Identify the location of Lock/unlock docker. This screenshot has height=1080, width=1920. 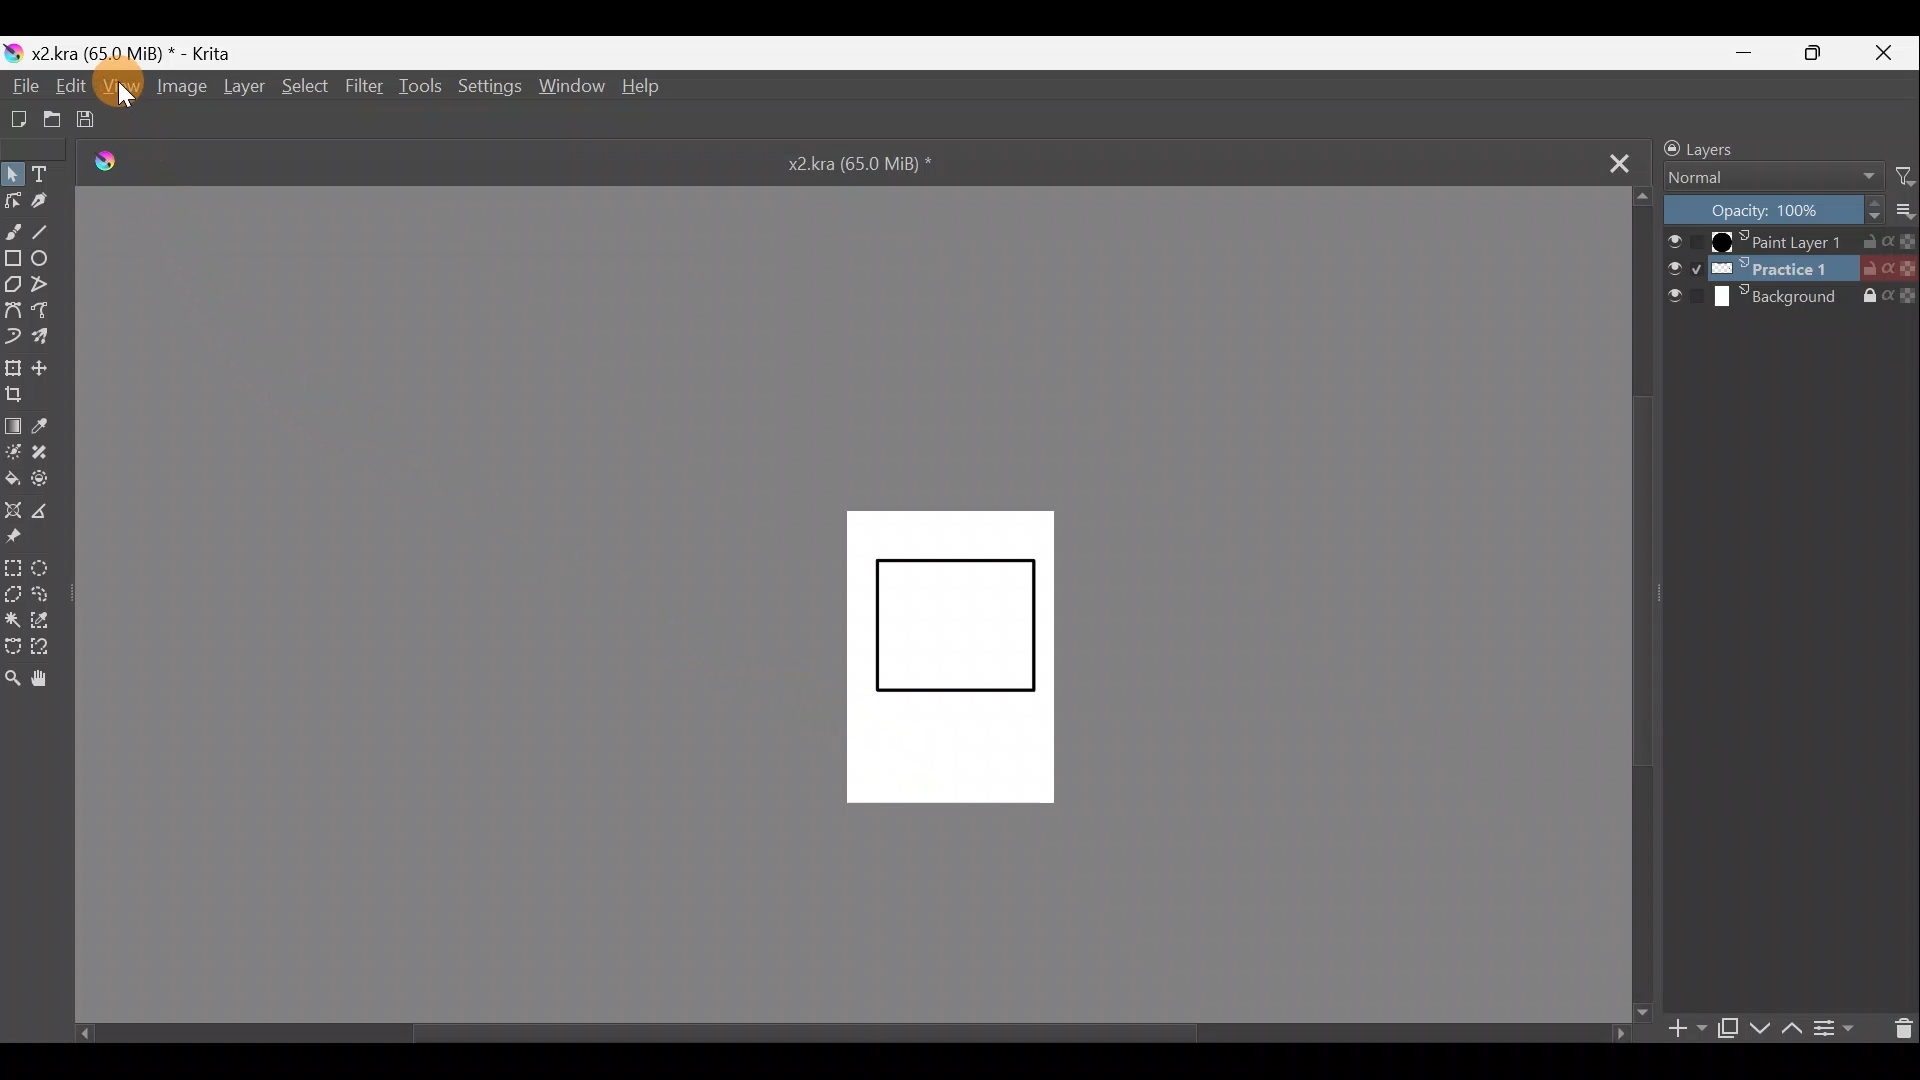
(1662, 146).